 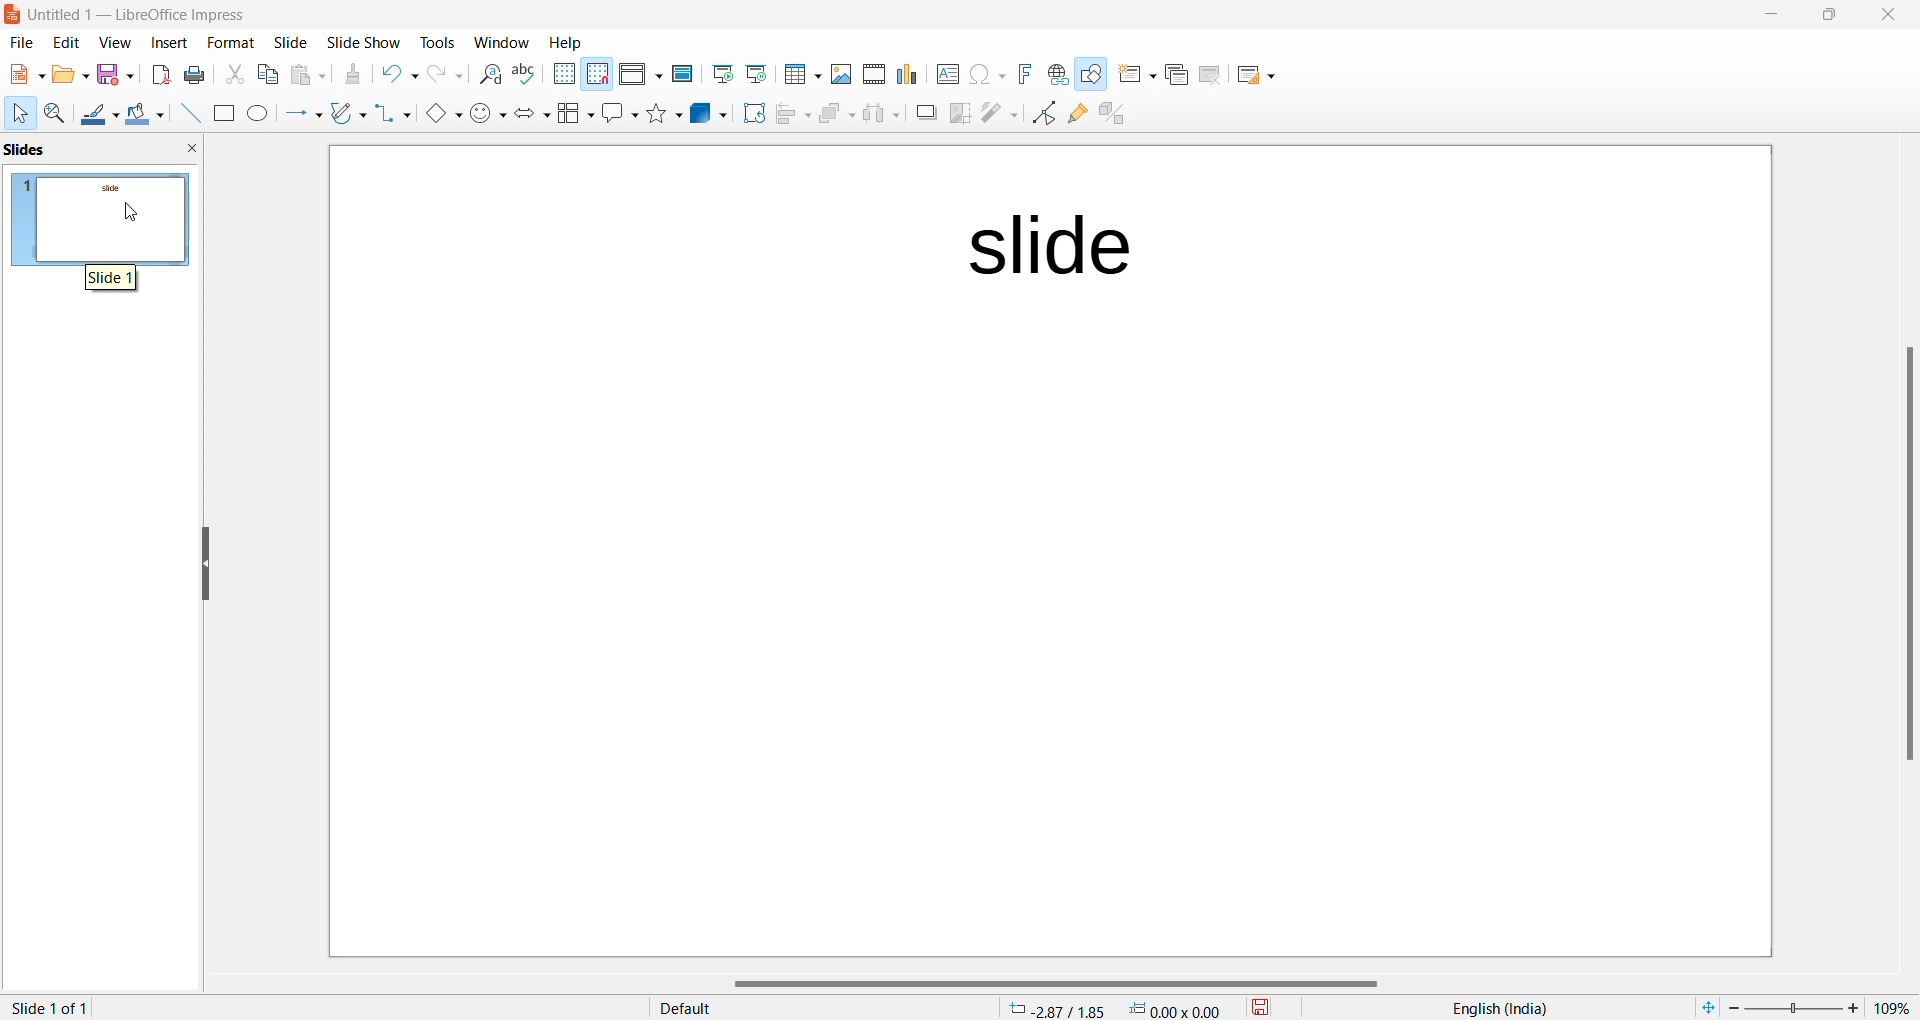 I want to click on Arrange, so click(x=832, y=117).